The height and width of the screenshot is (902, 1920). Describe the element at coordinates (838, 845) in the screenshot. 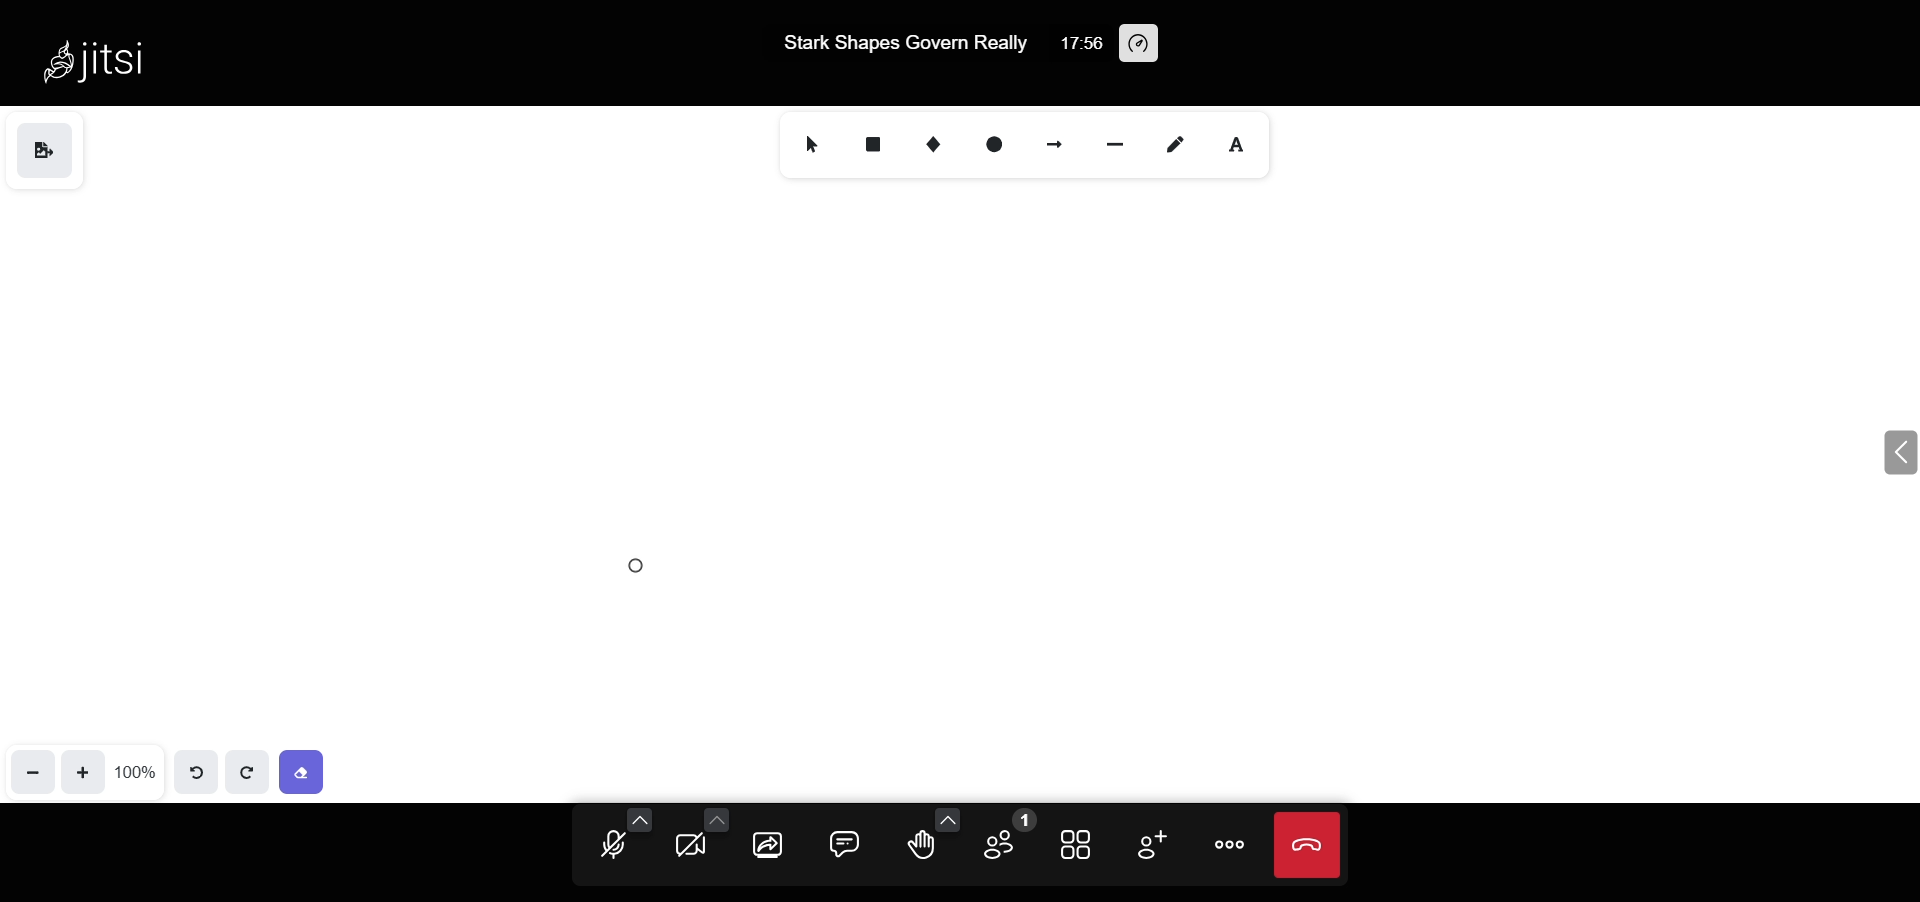

I see `chat` at that location.